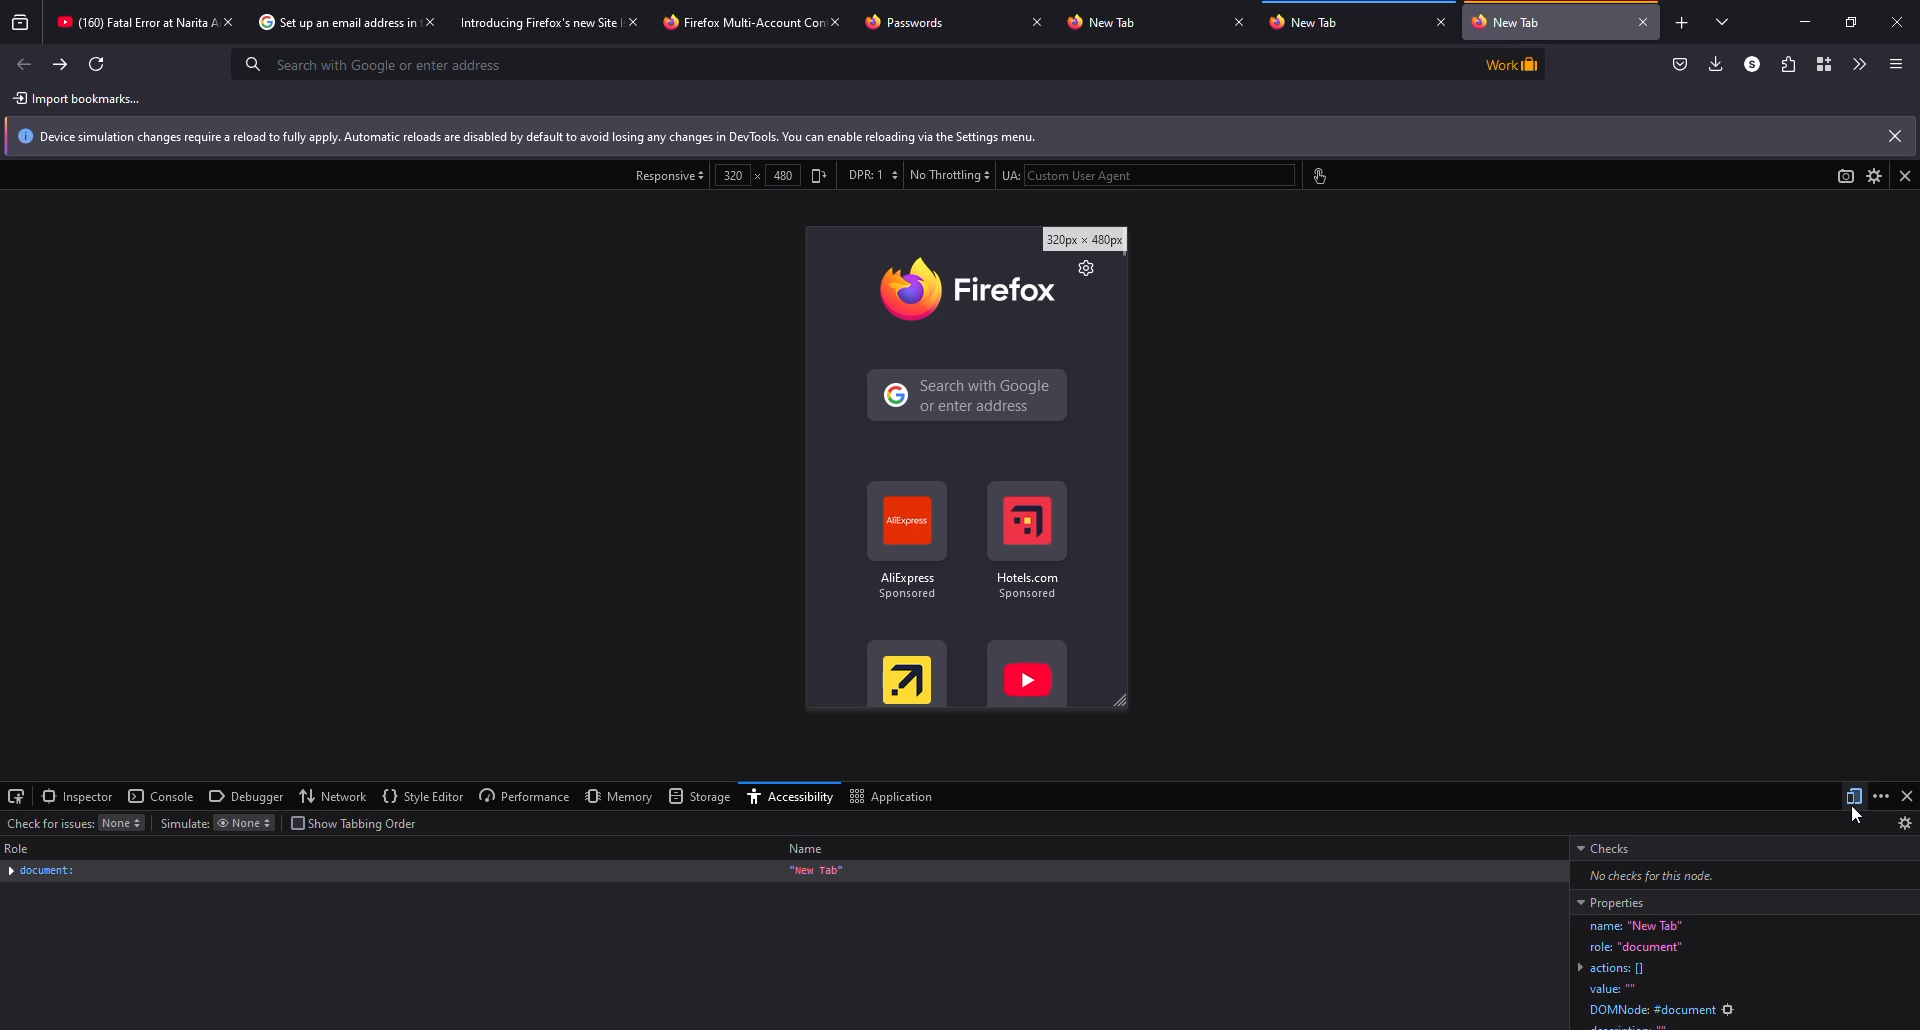 The image size is (1920, 1030). I want to click on close, so click(230, 21).